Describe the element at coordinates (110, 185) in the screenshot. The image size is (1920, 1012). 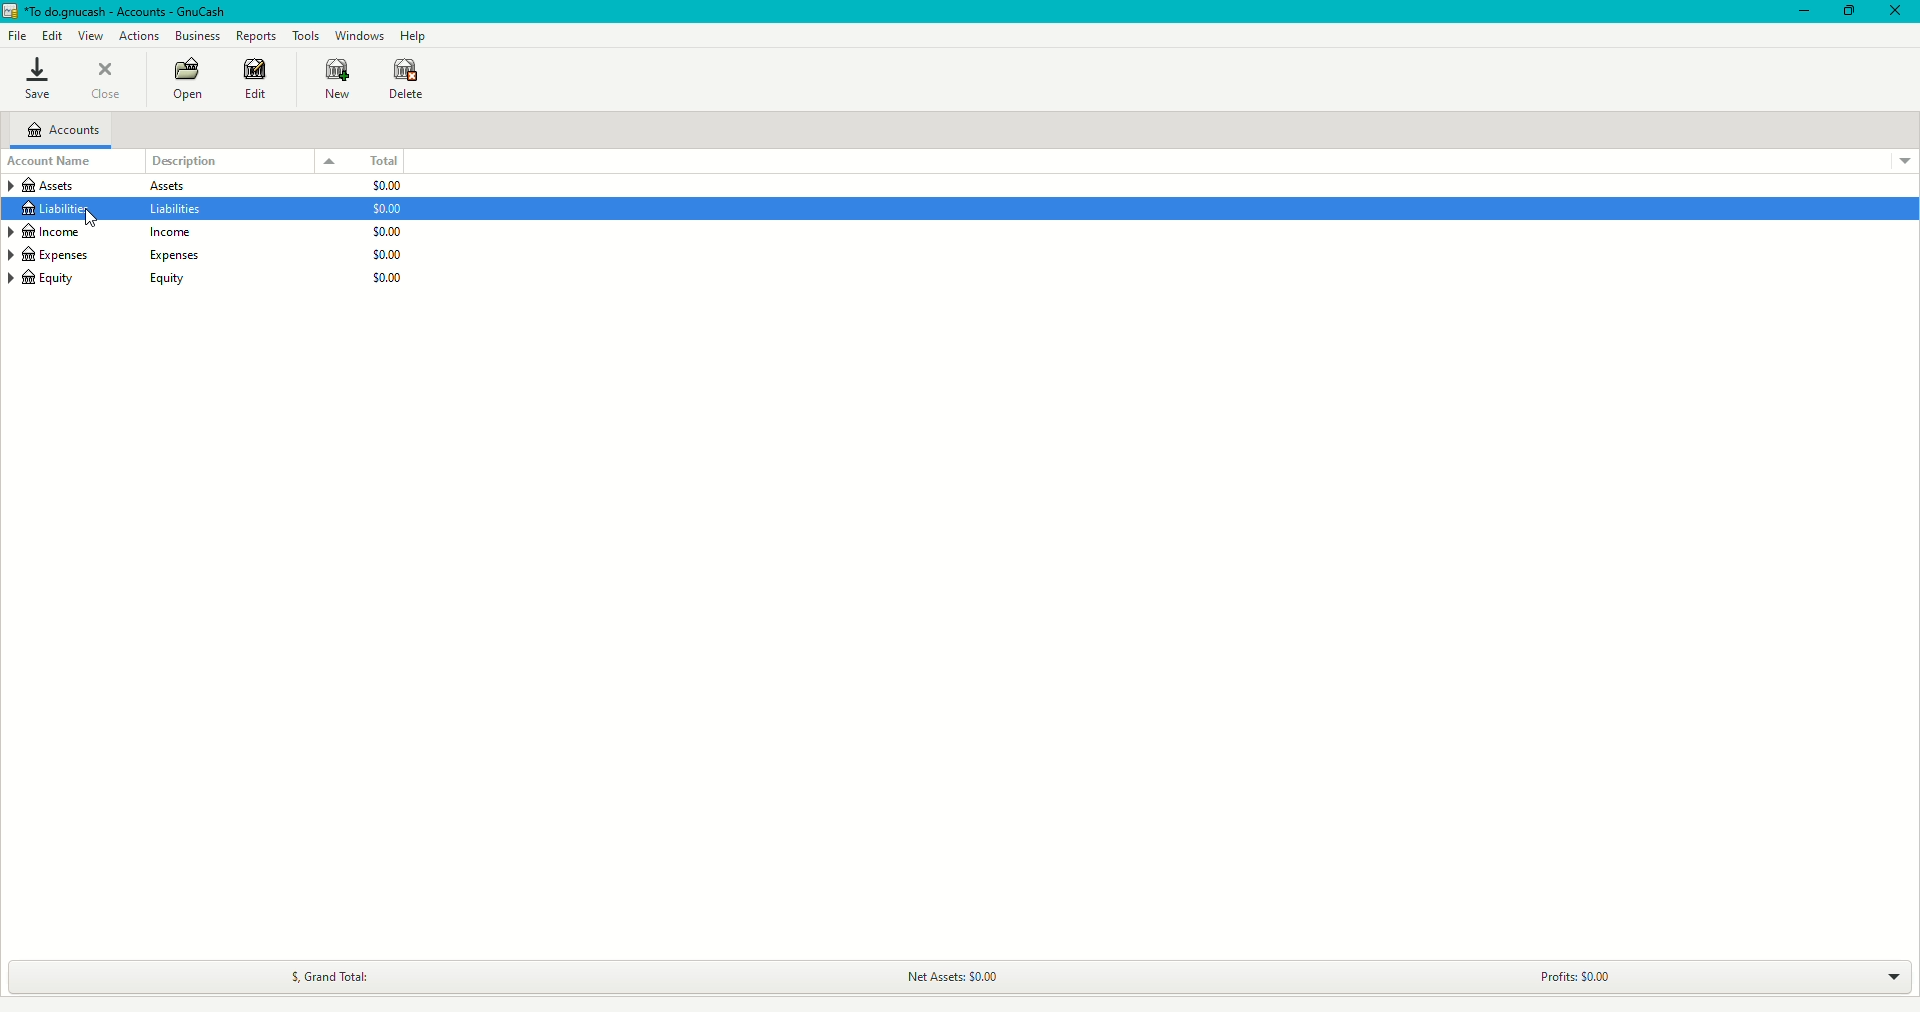
I see `Assets` at that location.